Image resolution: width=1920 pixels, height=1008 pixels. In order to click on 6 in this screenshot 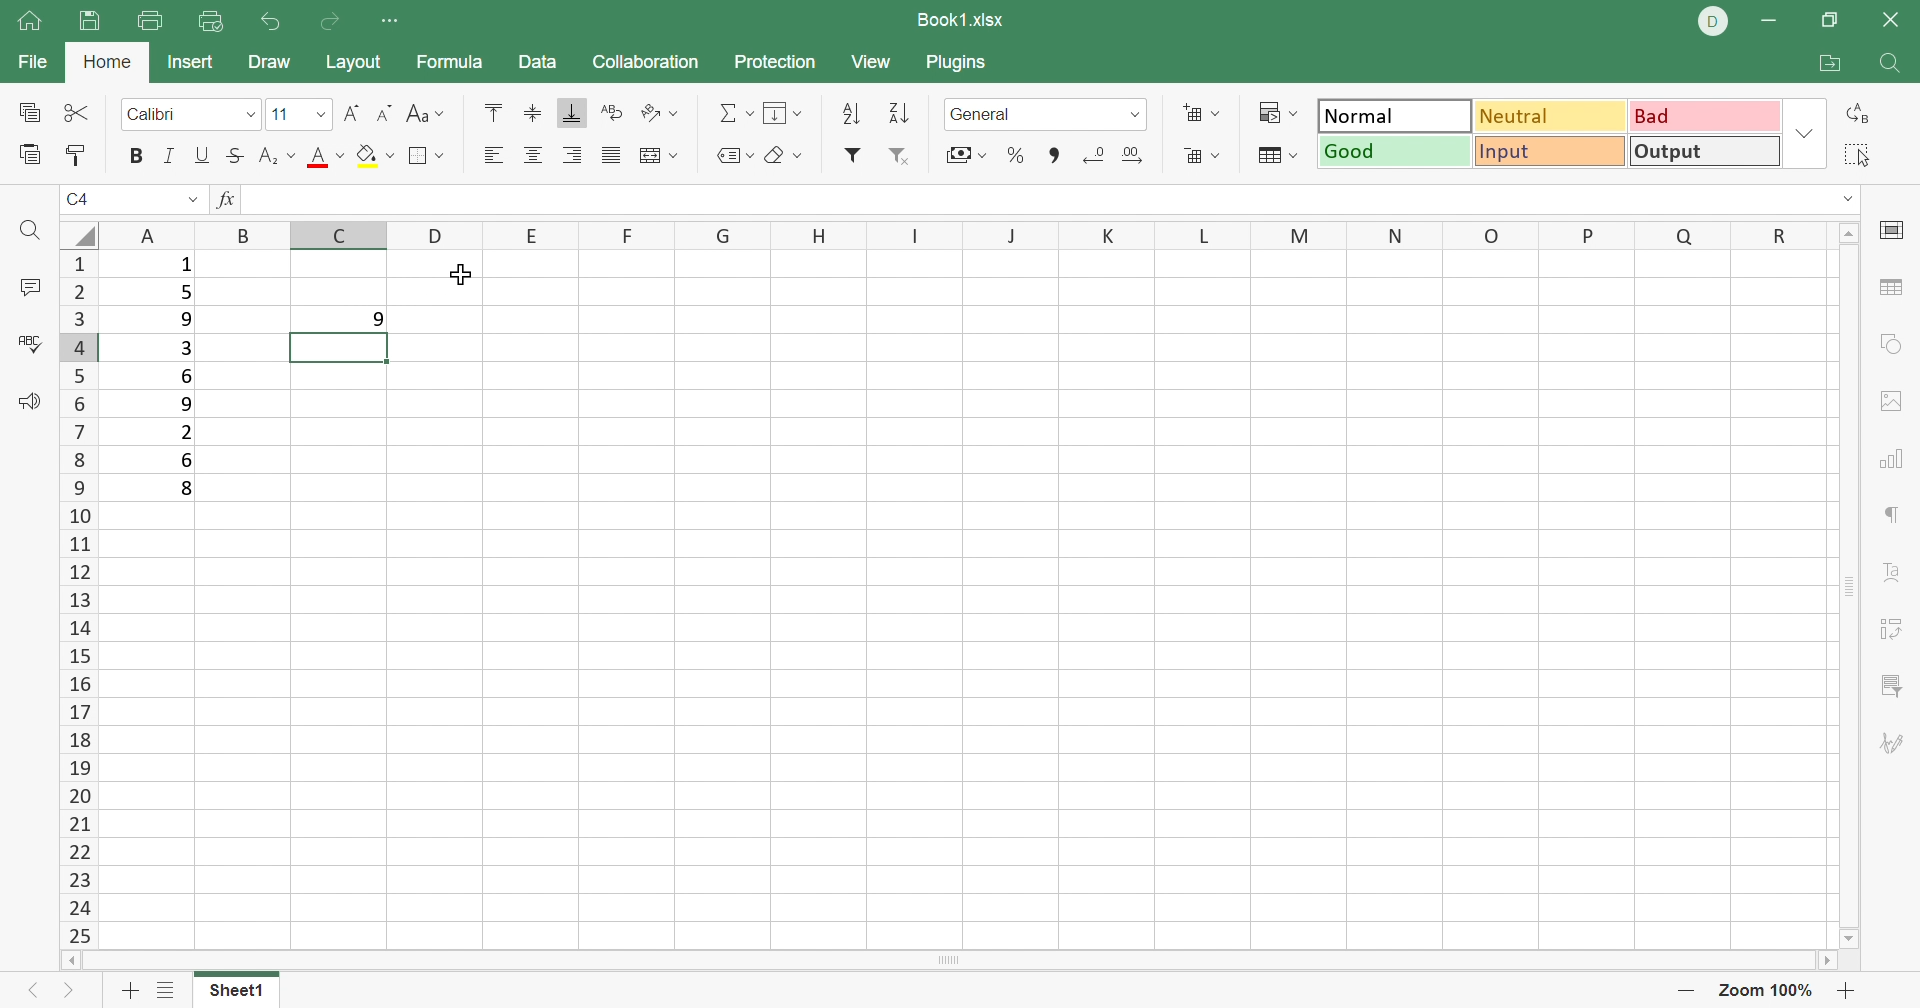, I will do `click(189, 377)`.